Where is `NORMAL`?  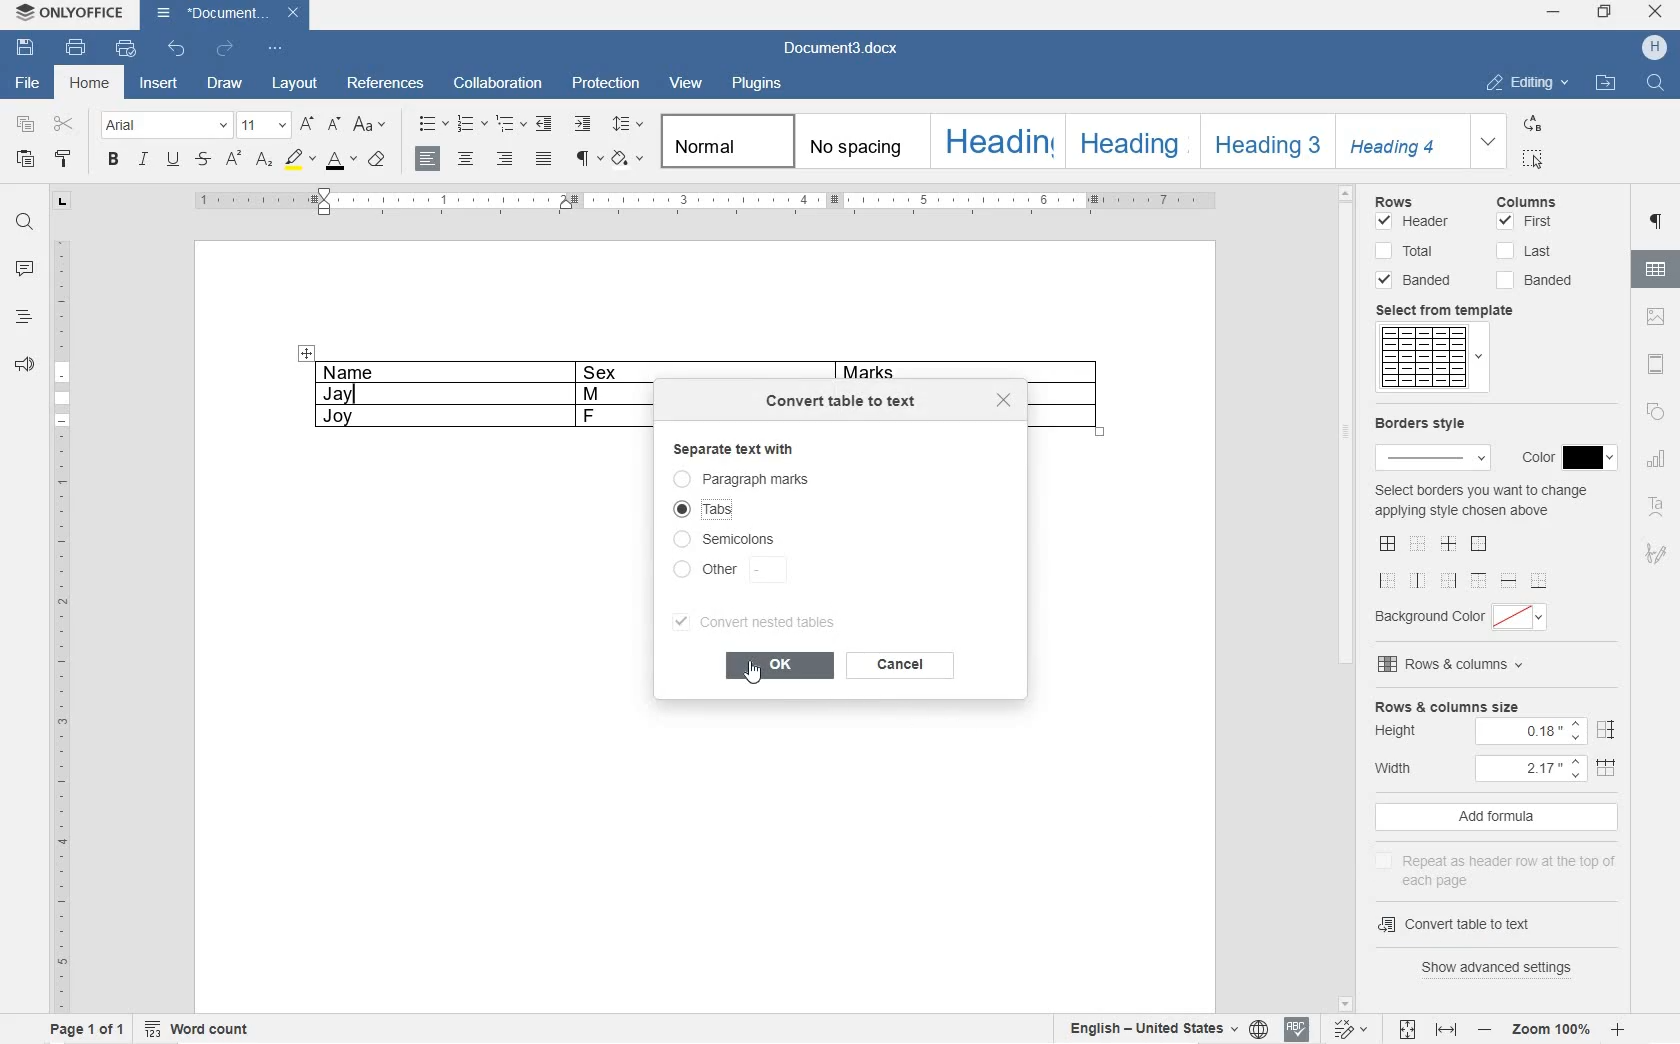 NORMAL is located at coordinates (719, 141).